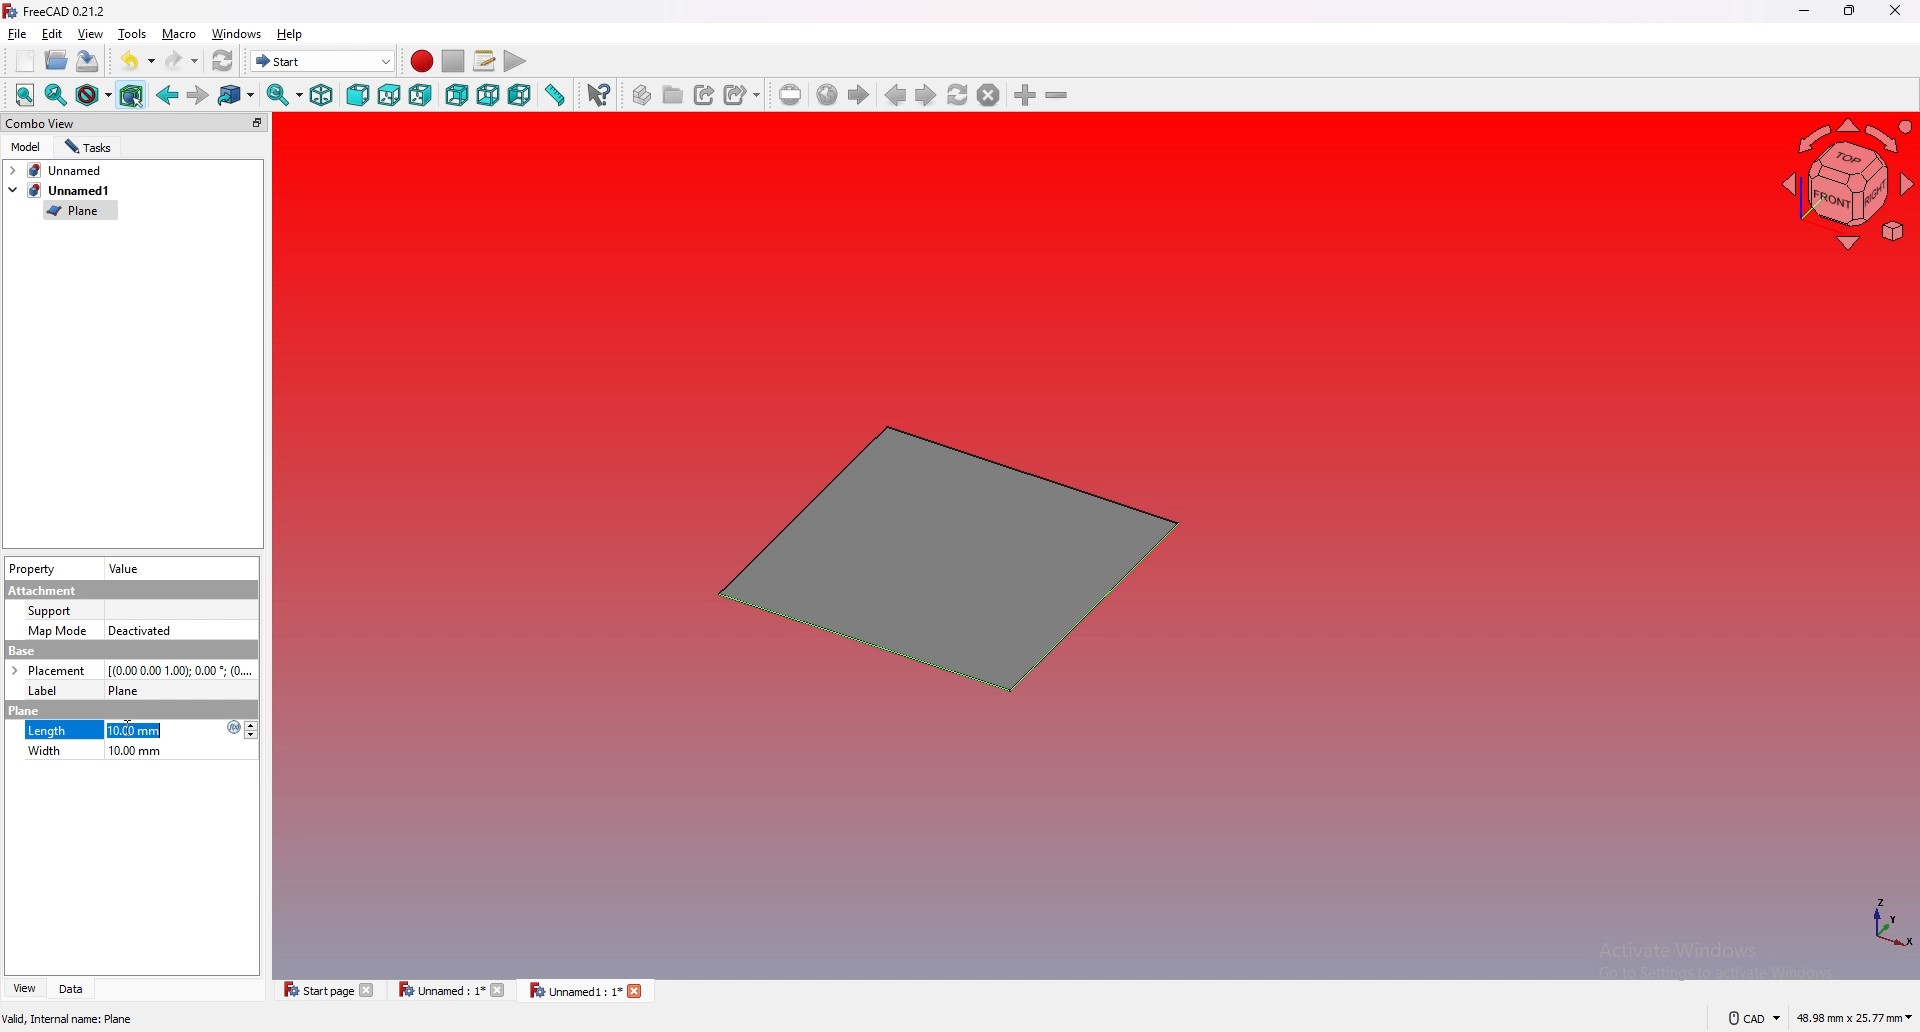 This screenshot has height=1032, width=1920. I want to click on create group, so click(675, 94).